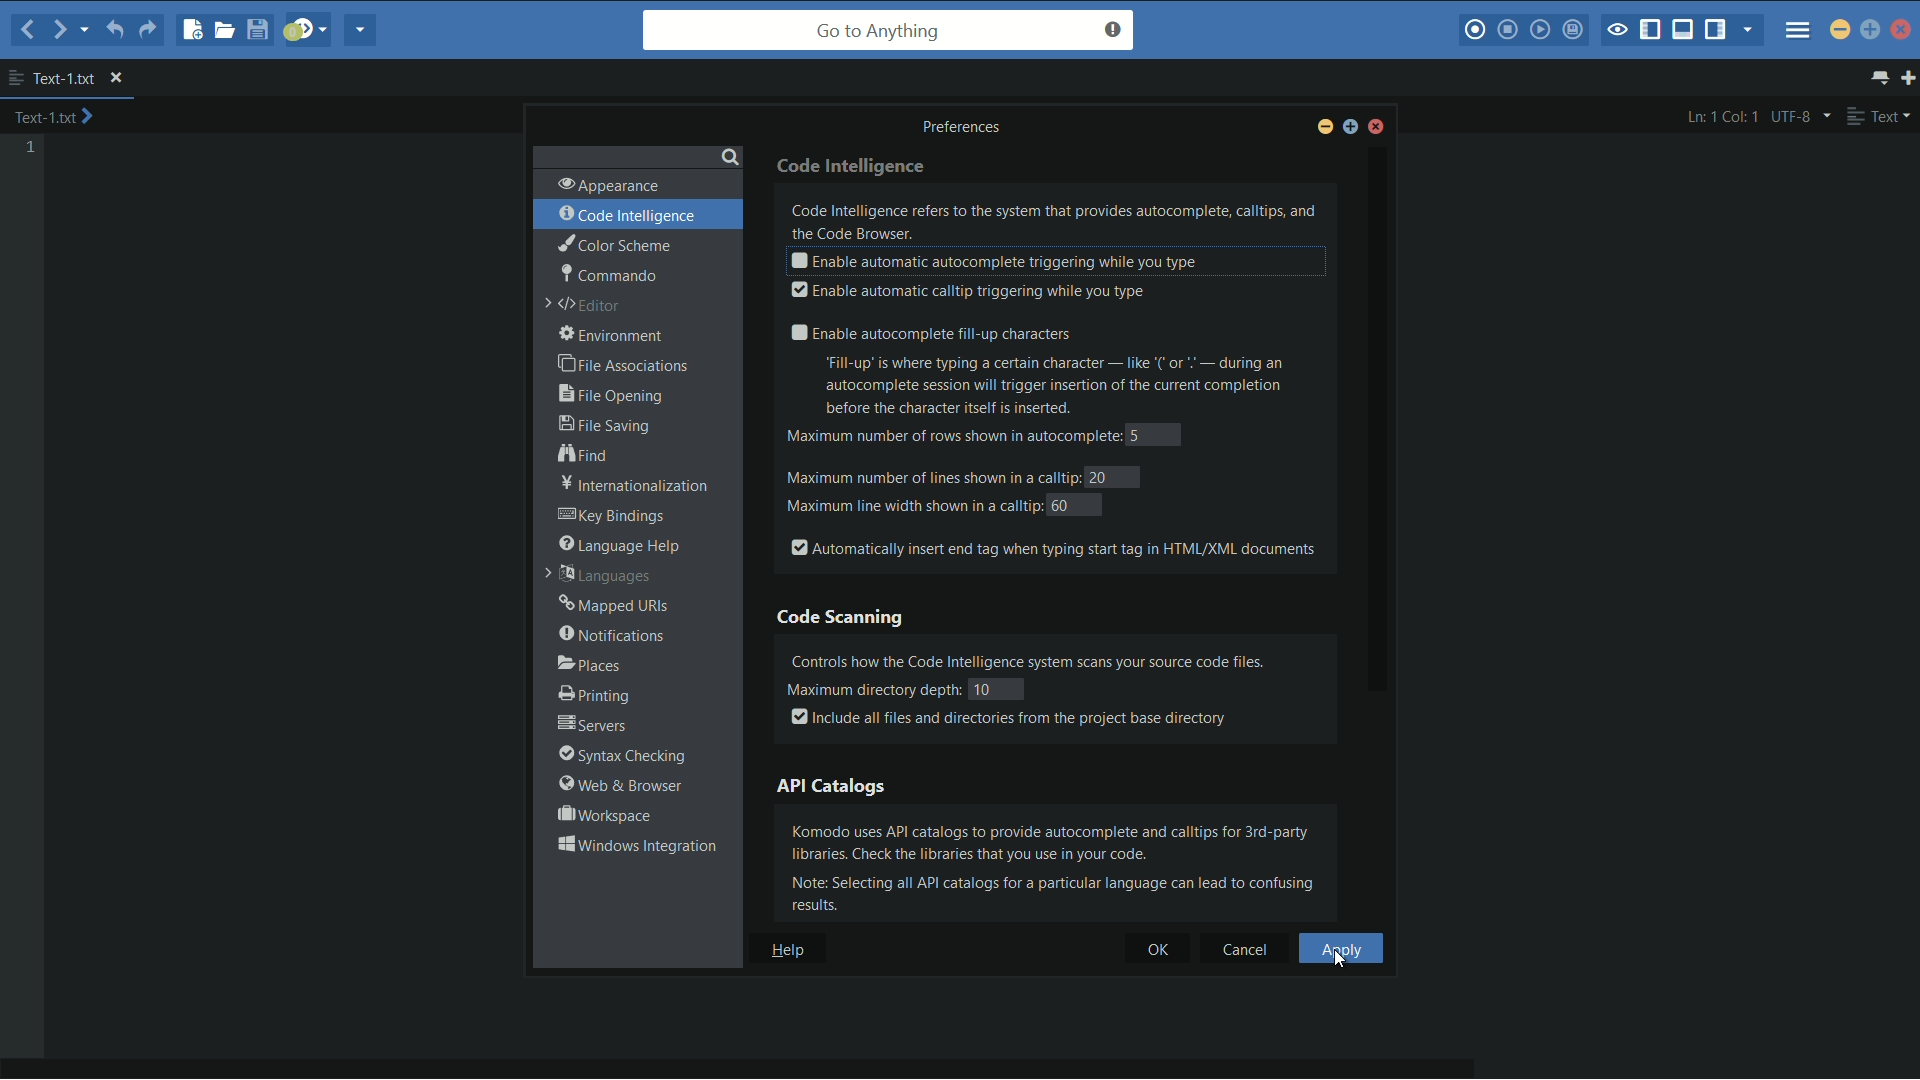  I want to click on line number, so click(31, 148).